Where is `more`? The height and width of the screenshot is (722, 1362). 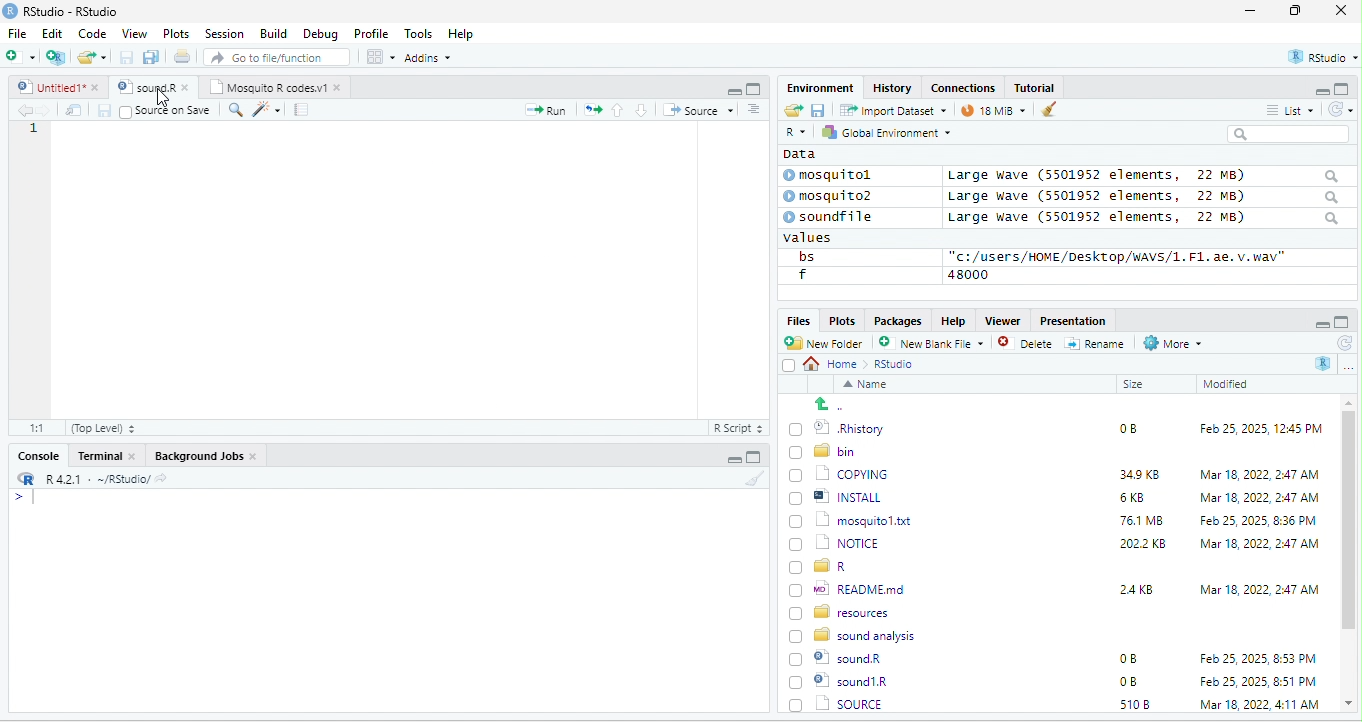 more is located at coordinates (1348, 366).